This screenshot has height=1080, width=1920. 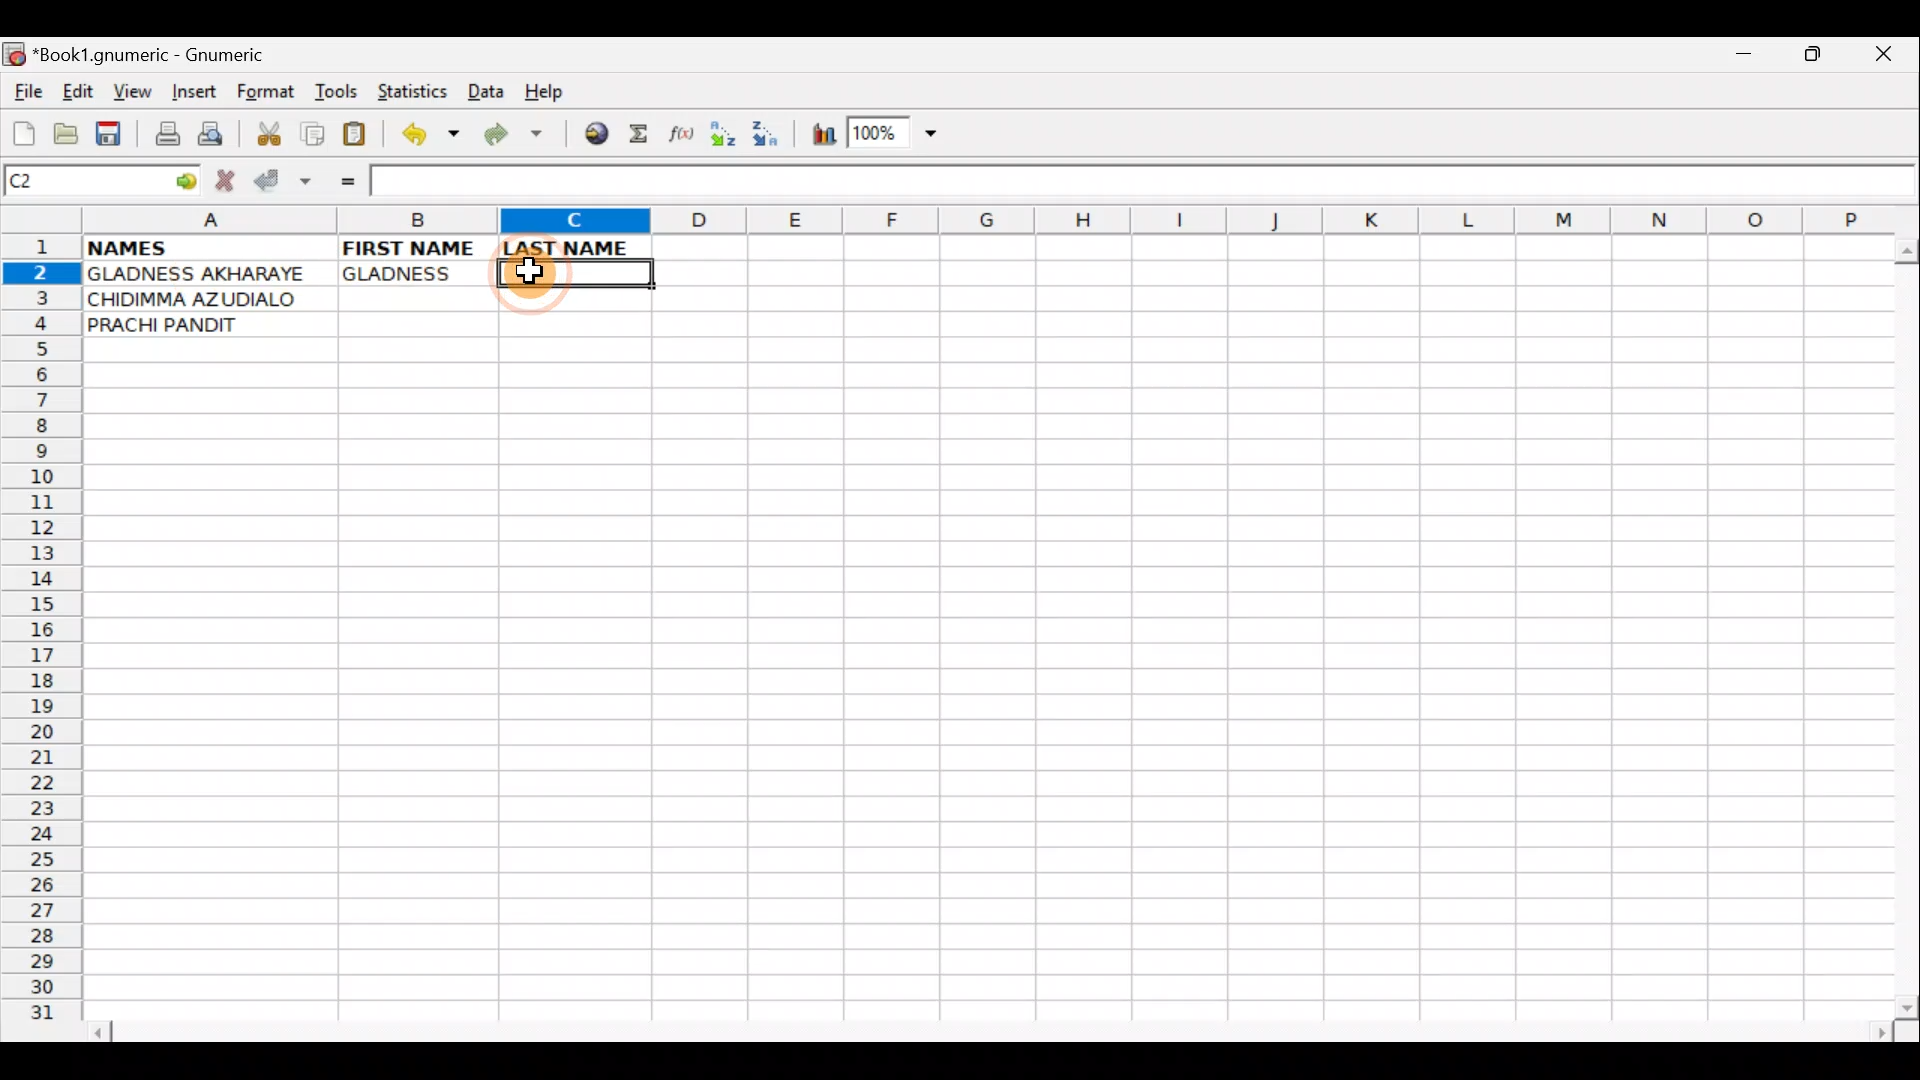 I want to click on Sort Ascending order, so click(x=729, y=138).